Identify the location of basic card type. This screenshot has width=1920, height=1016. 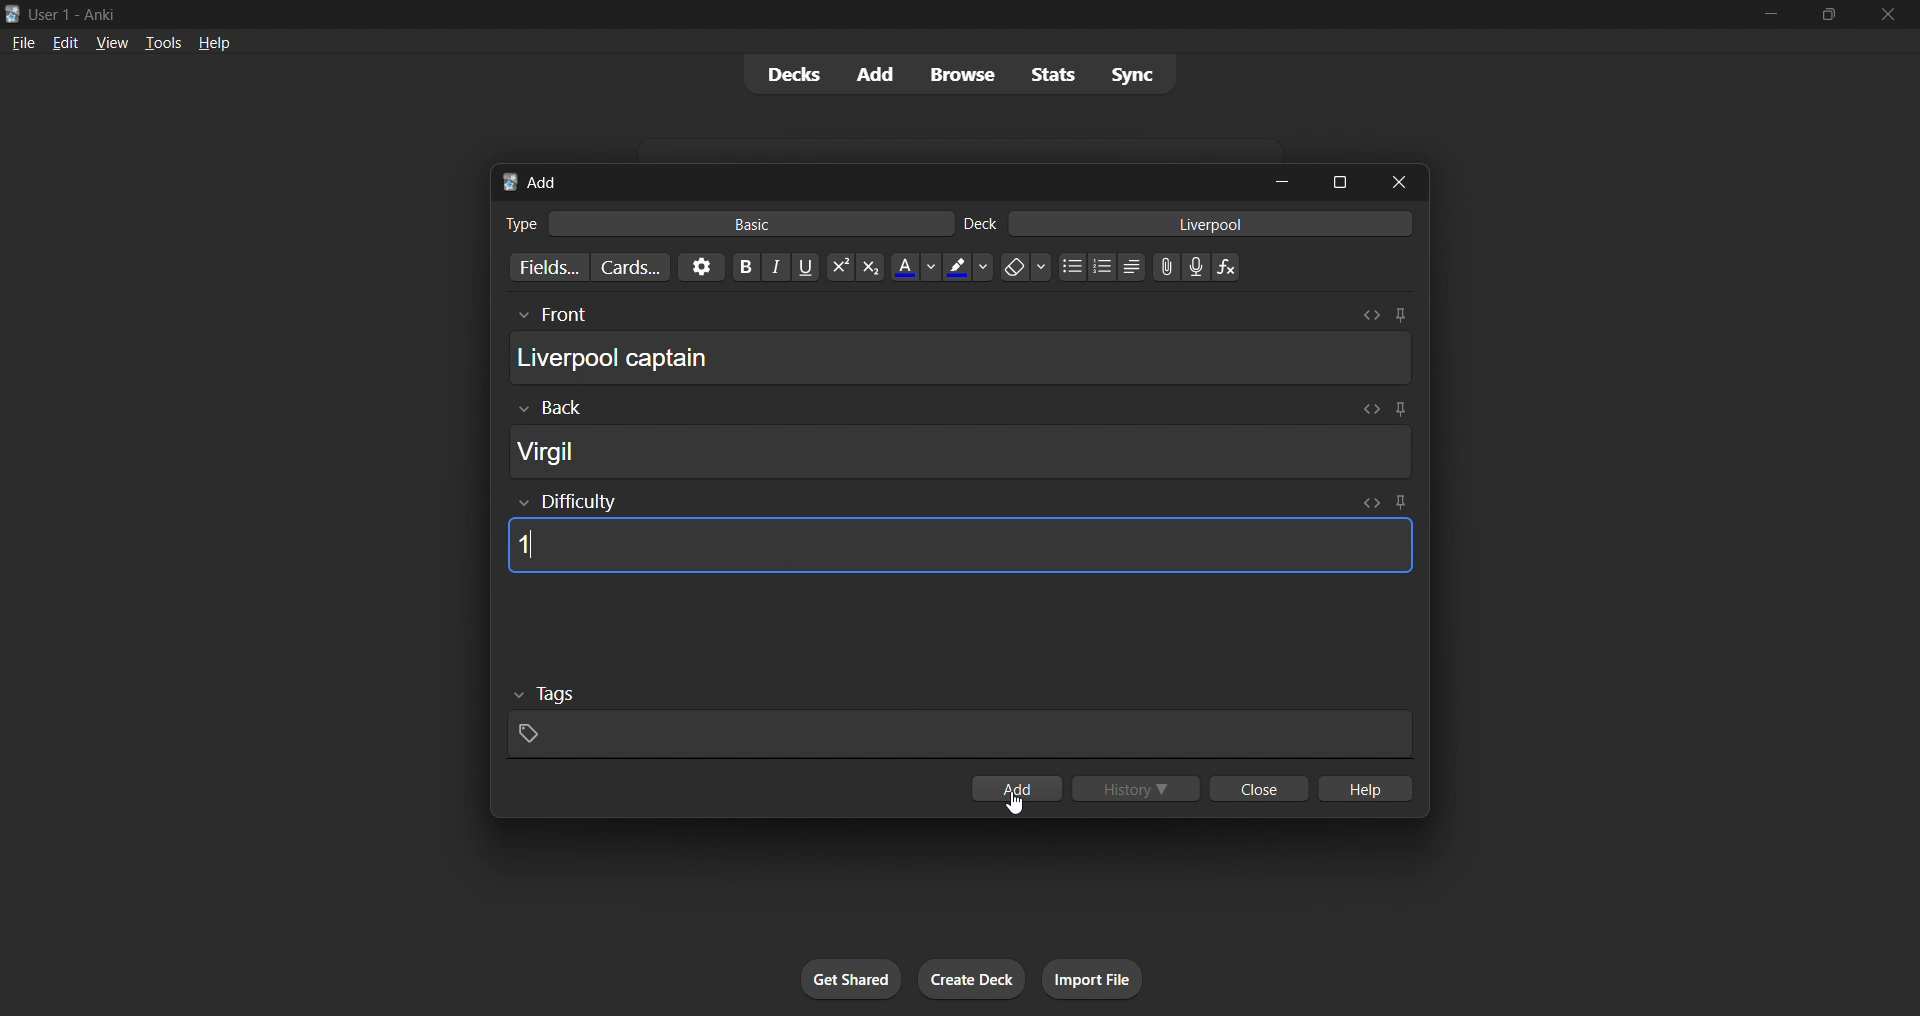
(748, 224).